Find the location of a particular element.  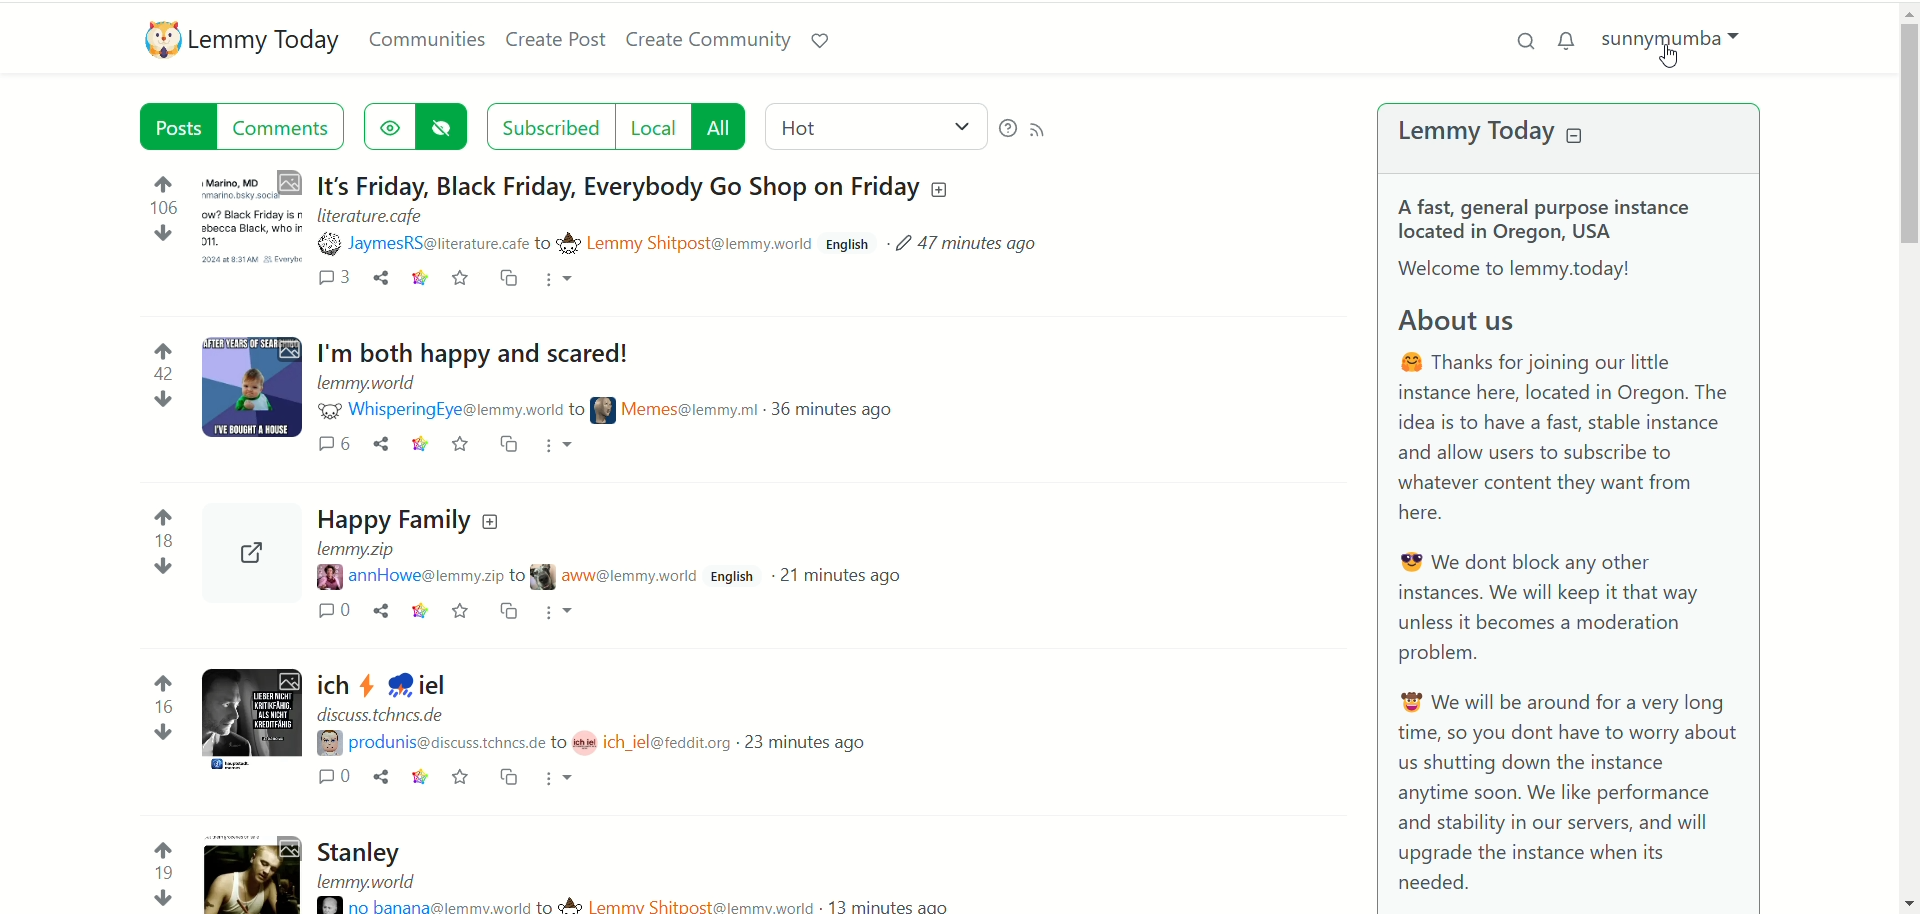

more is located at coordinates (562, 282).